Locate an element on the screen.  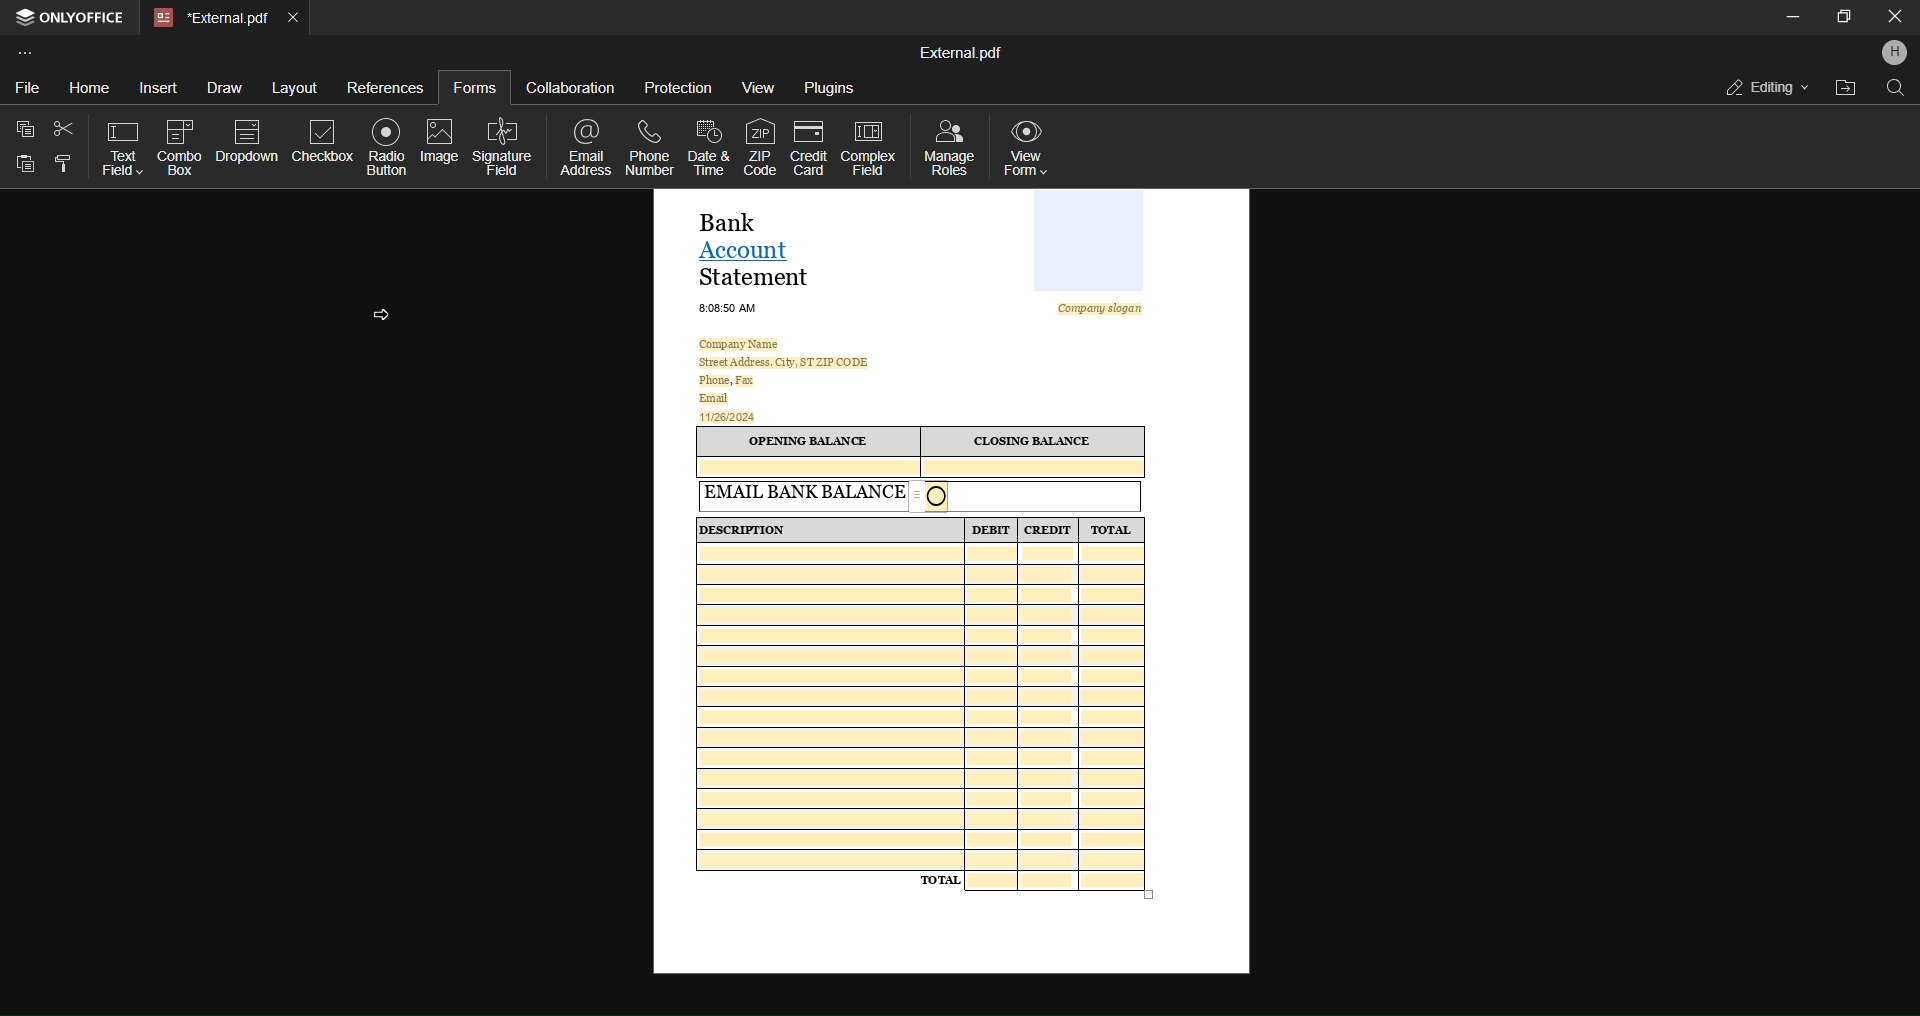
current open tab is located at coordinates (209, 19).